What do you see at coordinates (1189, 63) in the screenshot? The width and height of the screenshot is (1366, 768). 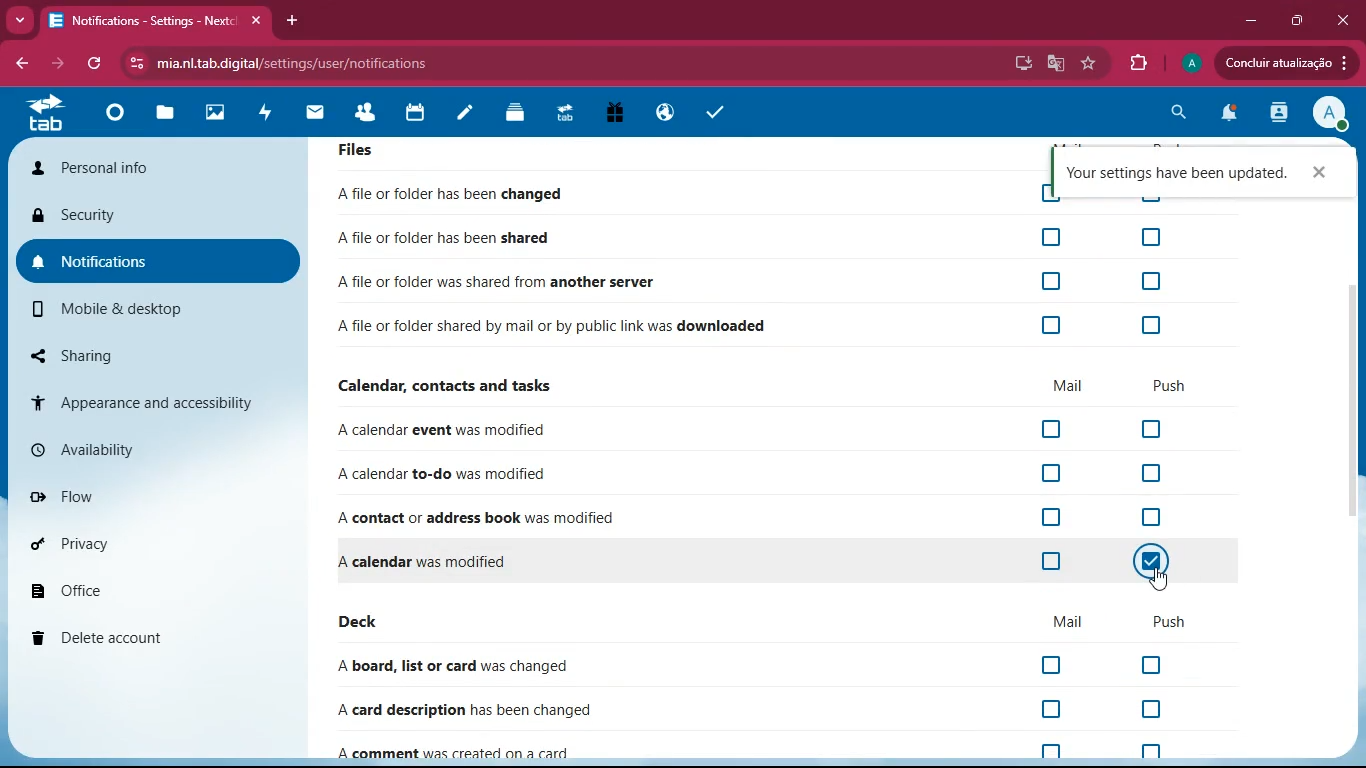 I see `profile` at bounding box center [1189, 63].